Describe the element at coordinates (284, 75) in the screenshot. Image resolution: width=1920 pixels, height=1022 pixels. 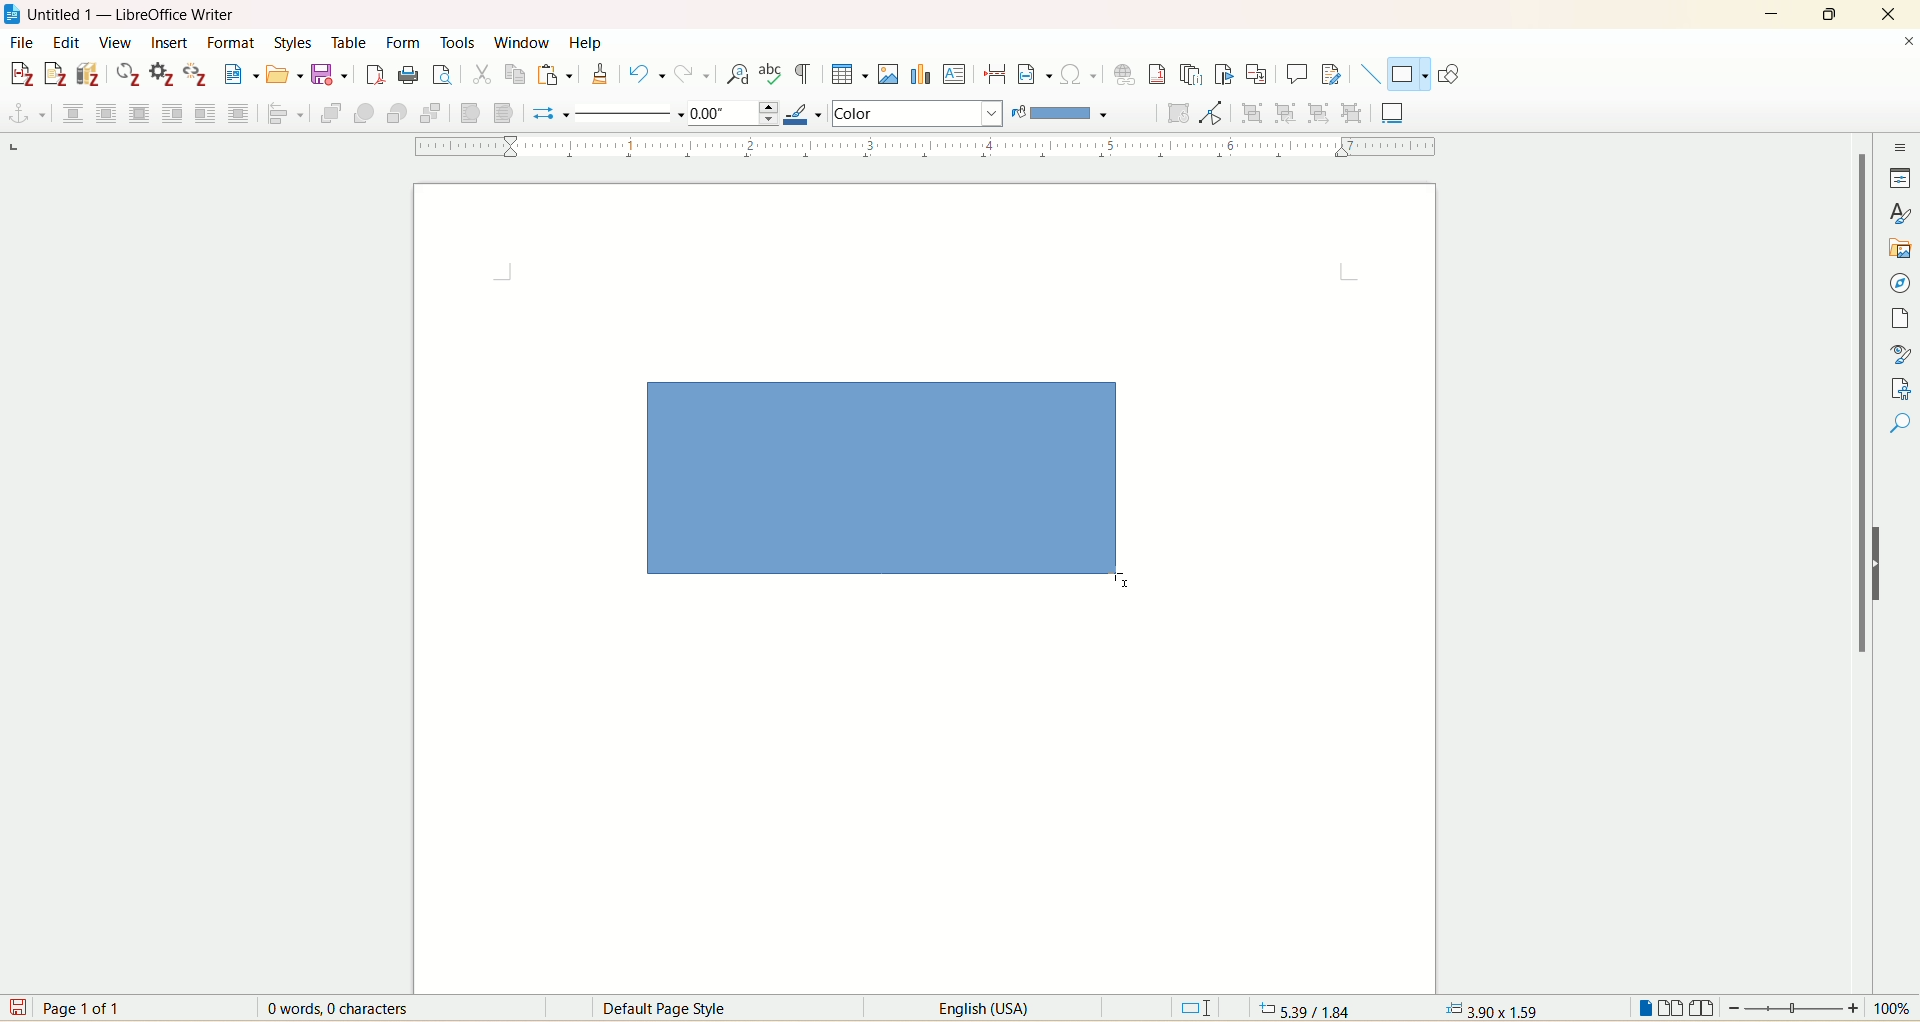
I see `open` at that location.